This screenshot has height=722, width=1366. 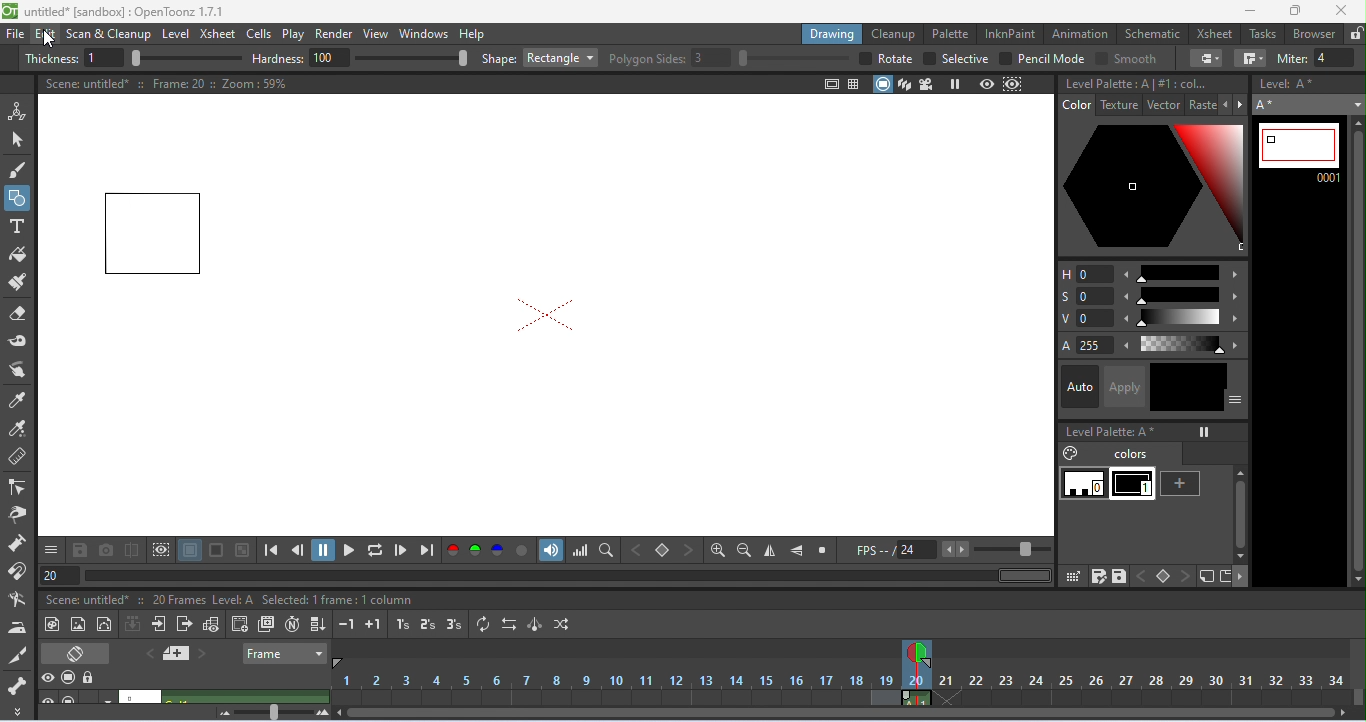 What do you see at coordinates (1357, 351) in the screenshot?
I see `vertical scroll bar` at bounding box center [1357, 351].